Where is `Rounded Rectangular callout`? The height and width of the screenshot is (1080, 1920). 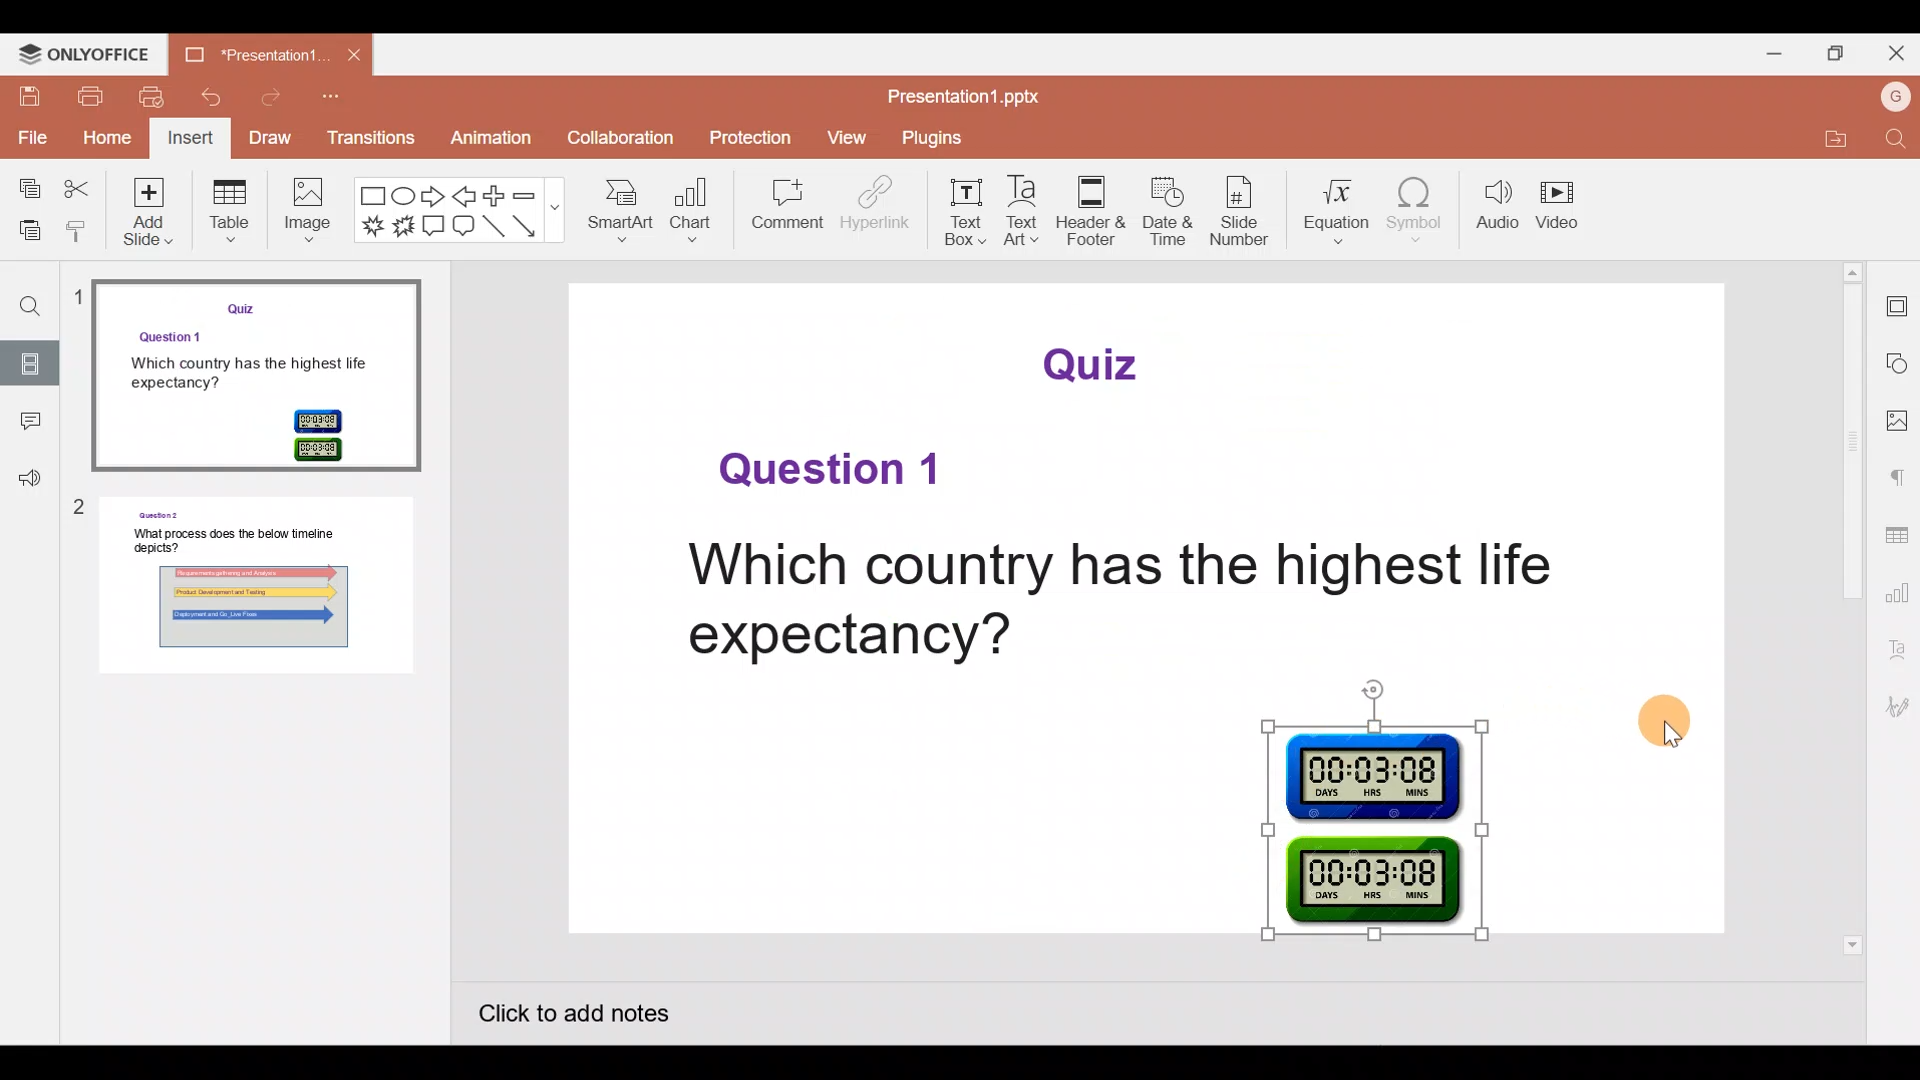 Rounded Rectangular callout is located at coordinates (468, 228).